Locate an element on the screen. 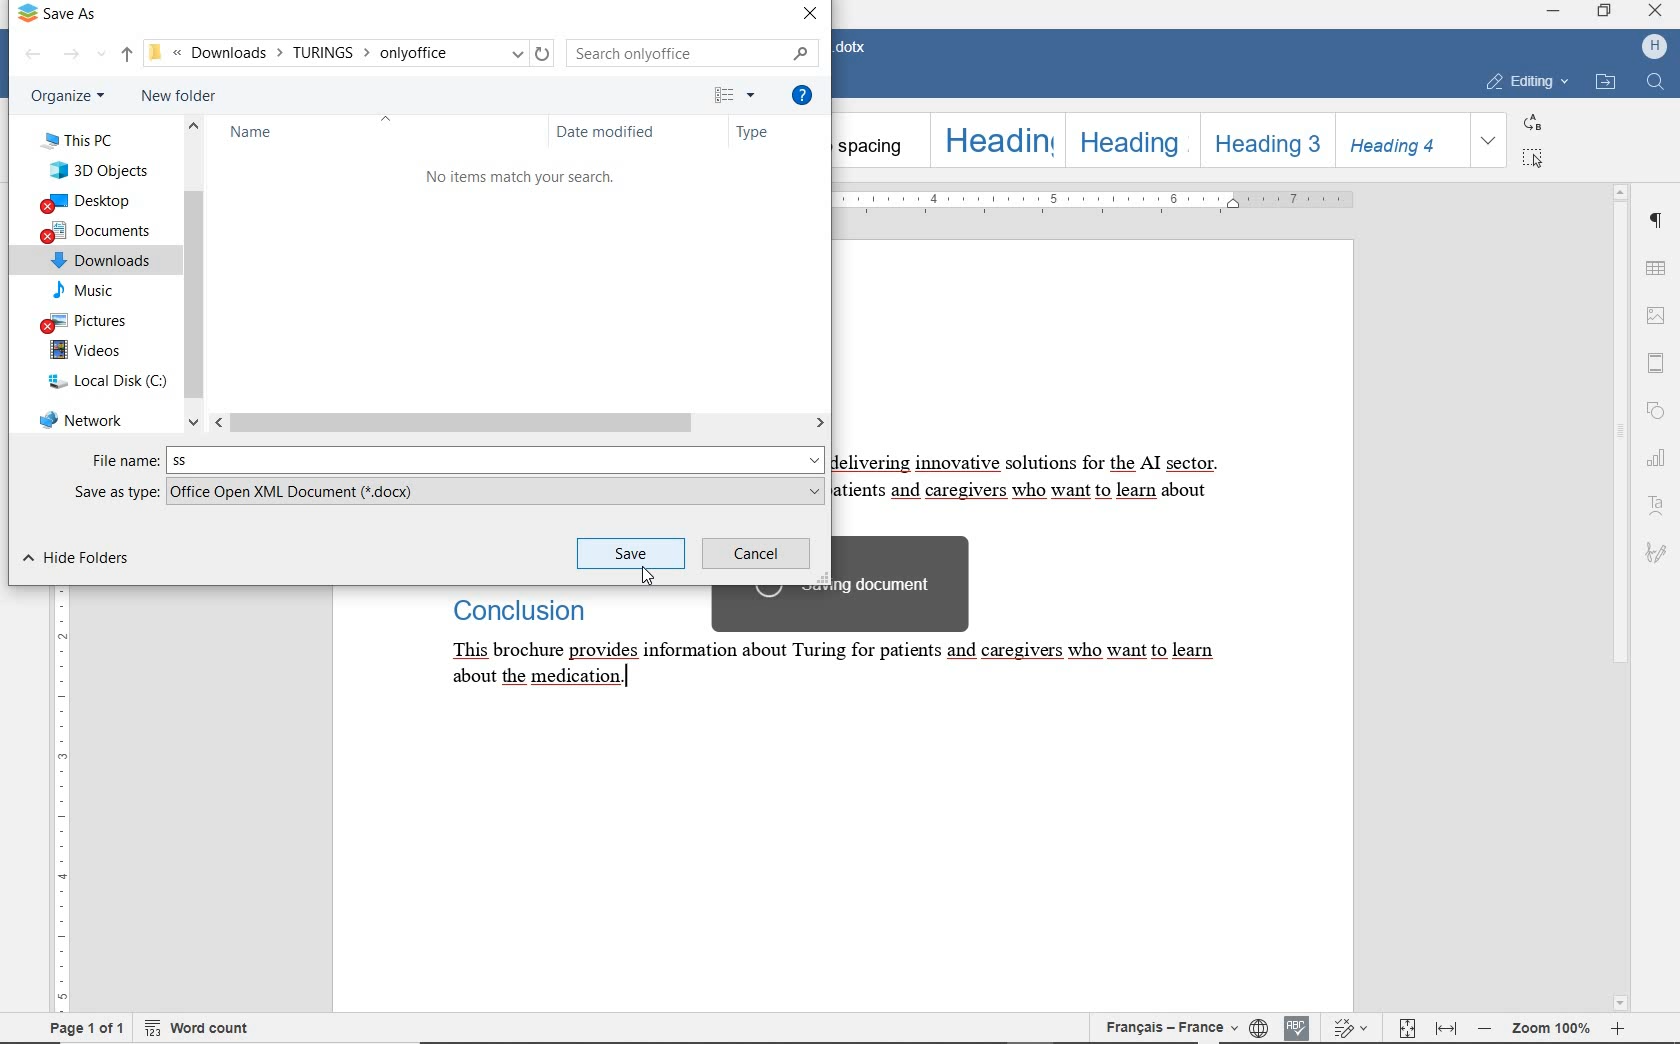  save is located at coordinates (628, 553).